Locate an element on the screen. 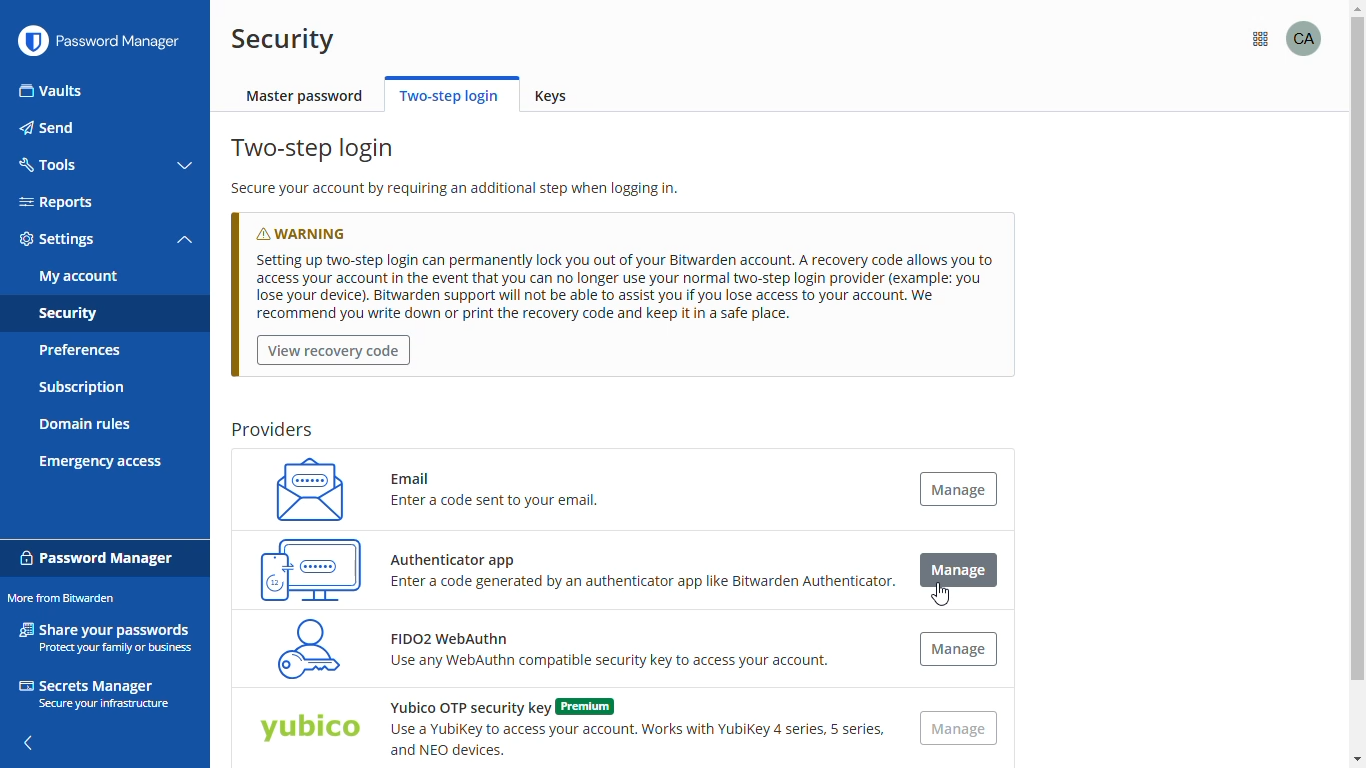  vaults is located at coordinates (52, 91).